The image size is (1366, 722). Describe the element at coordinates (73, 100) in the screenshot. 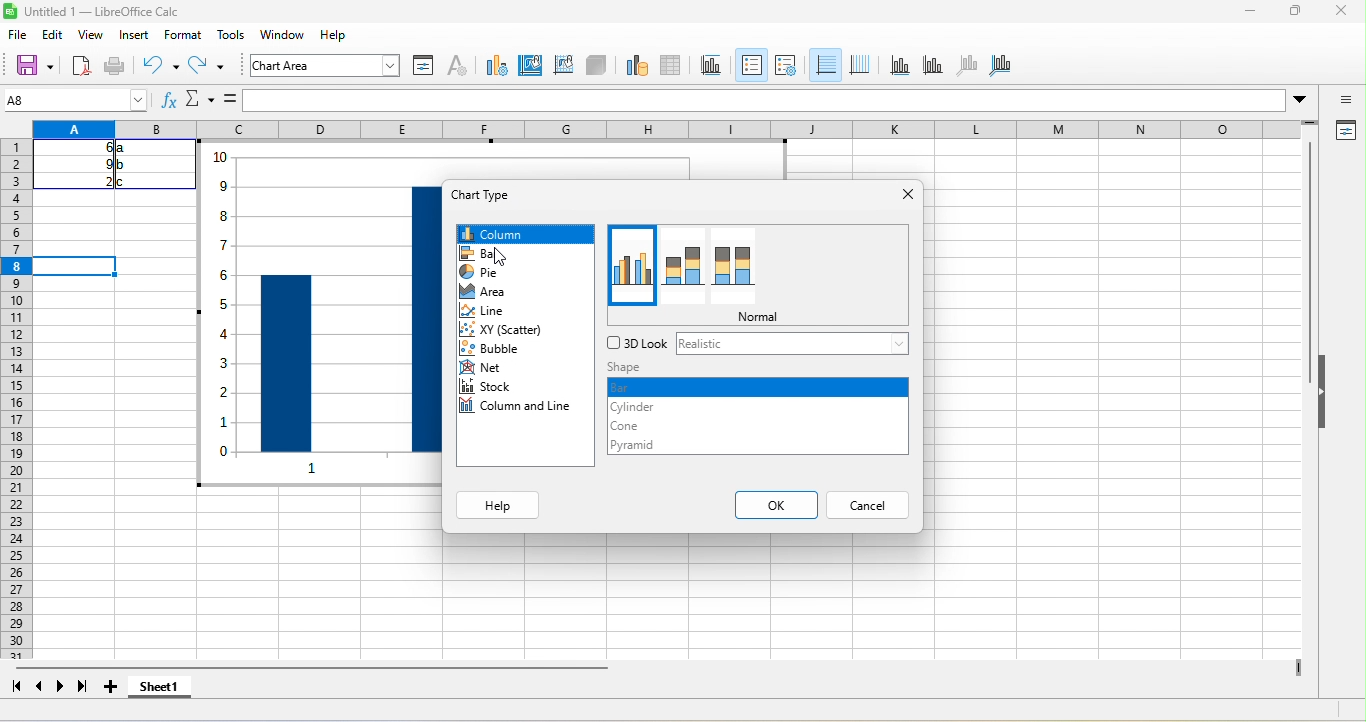

I see `A8` at that location.